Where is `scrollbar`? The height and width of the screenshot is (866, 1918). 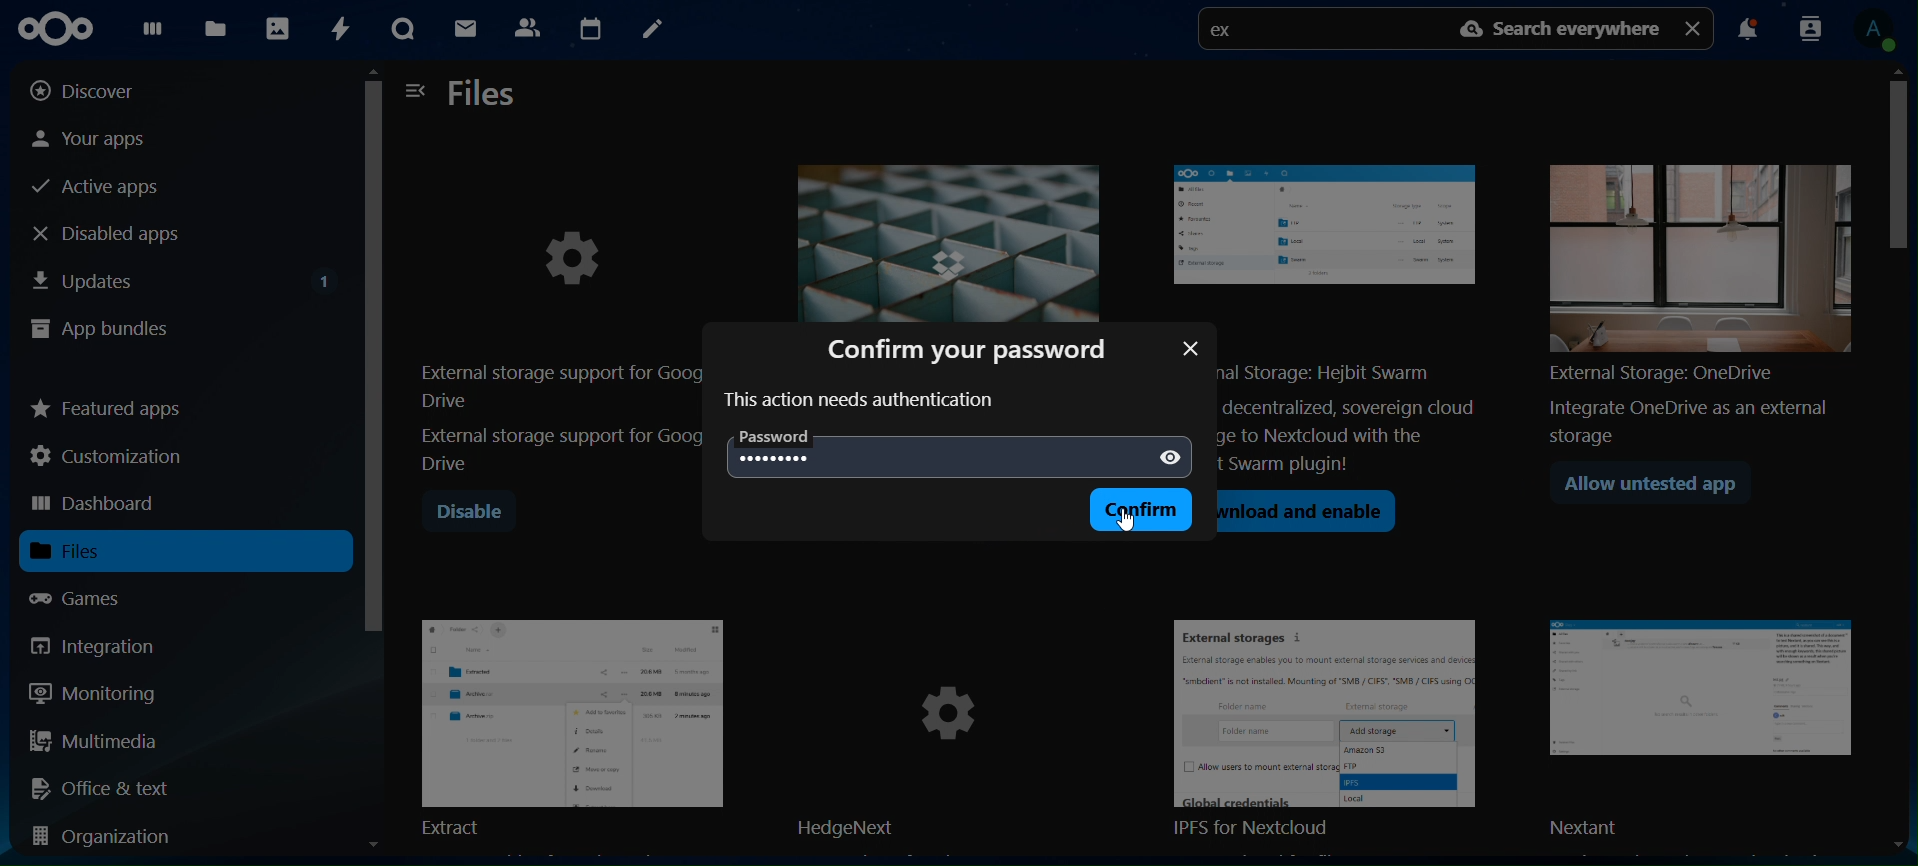
scrollbar is located at coordinates (375, 464).